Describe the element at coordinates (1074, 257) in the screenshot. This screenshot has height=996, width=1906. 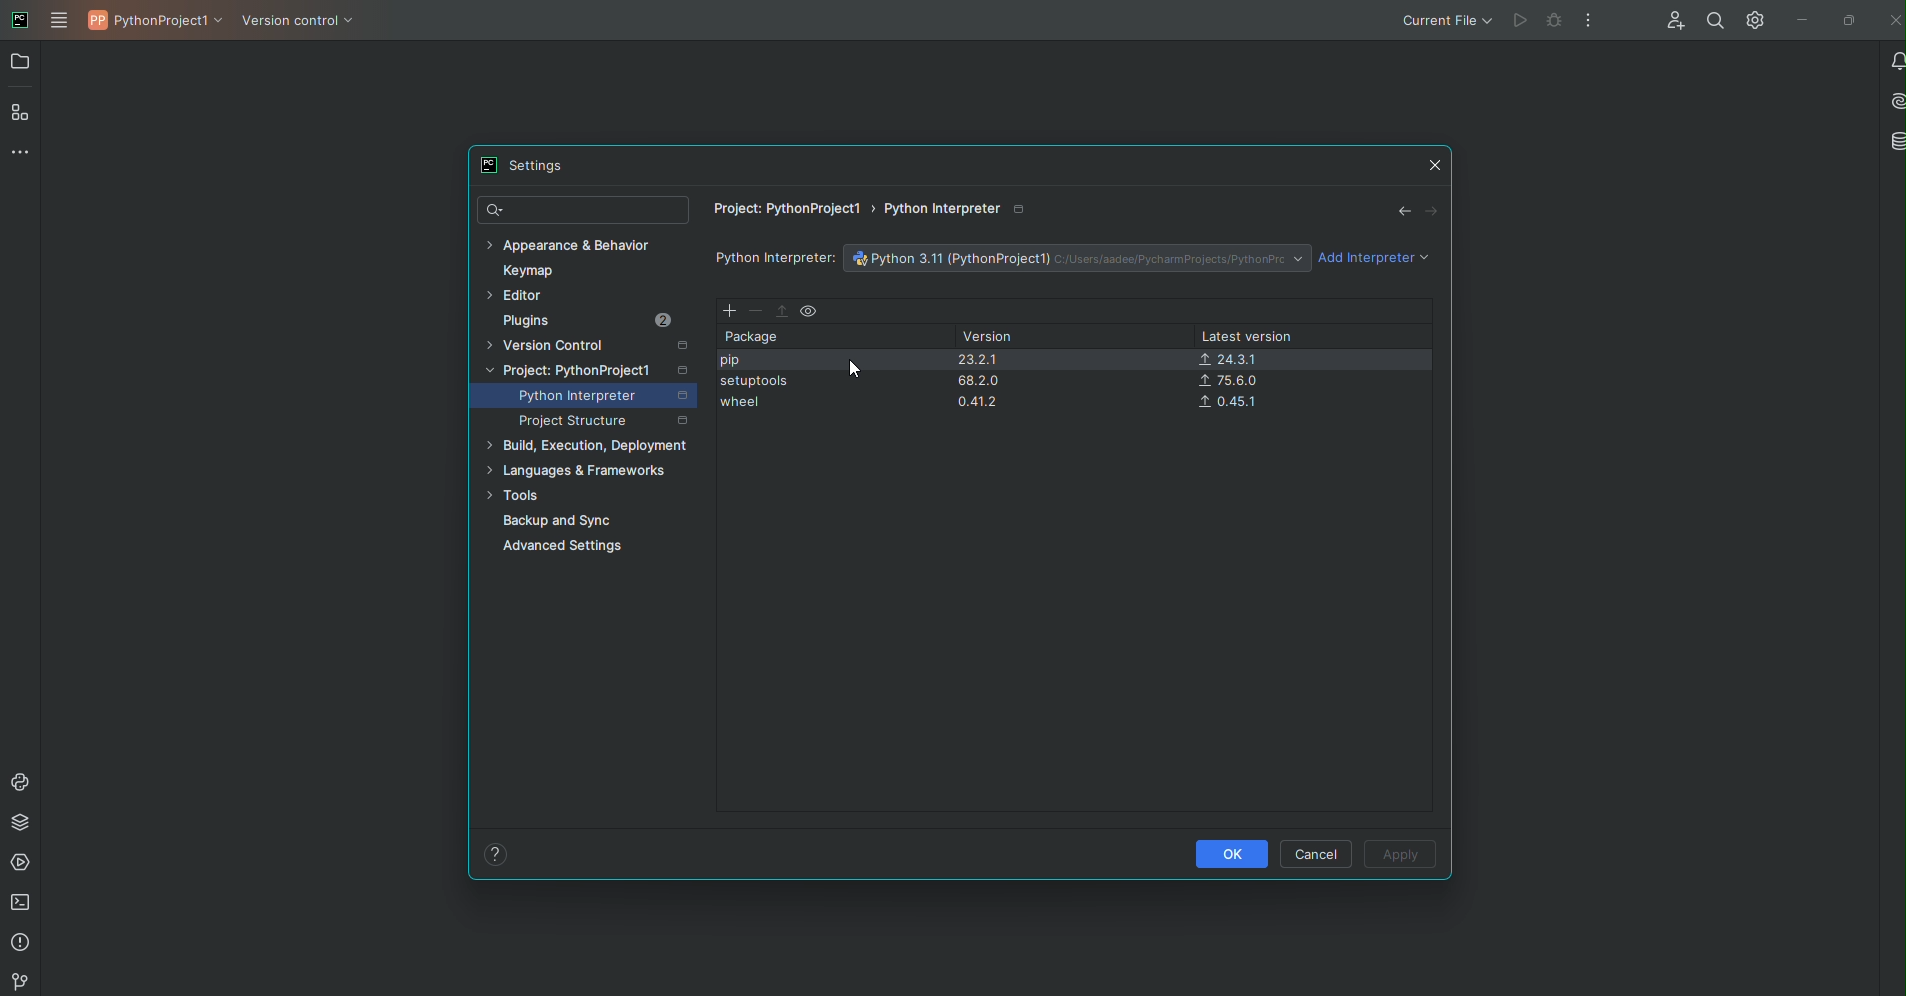
I see `File name` at that location.